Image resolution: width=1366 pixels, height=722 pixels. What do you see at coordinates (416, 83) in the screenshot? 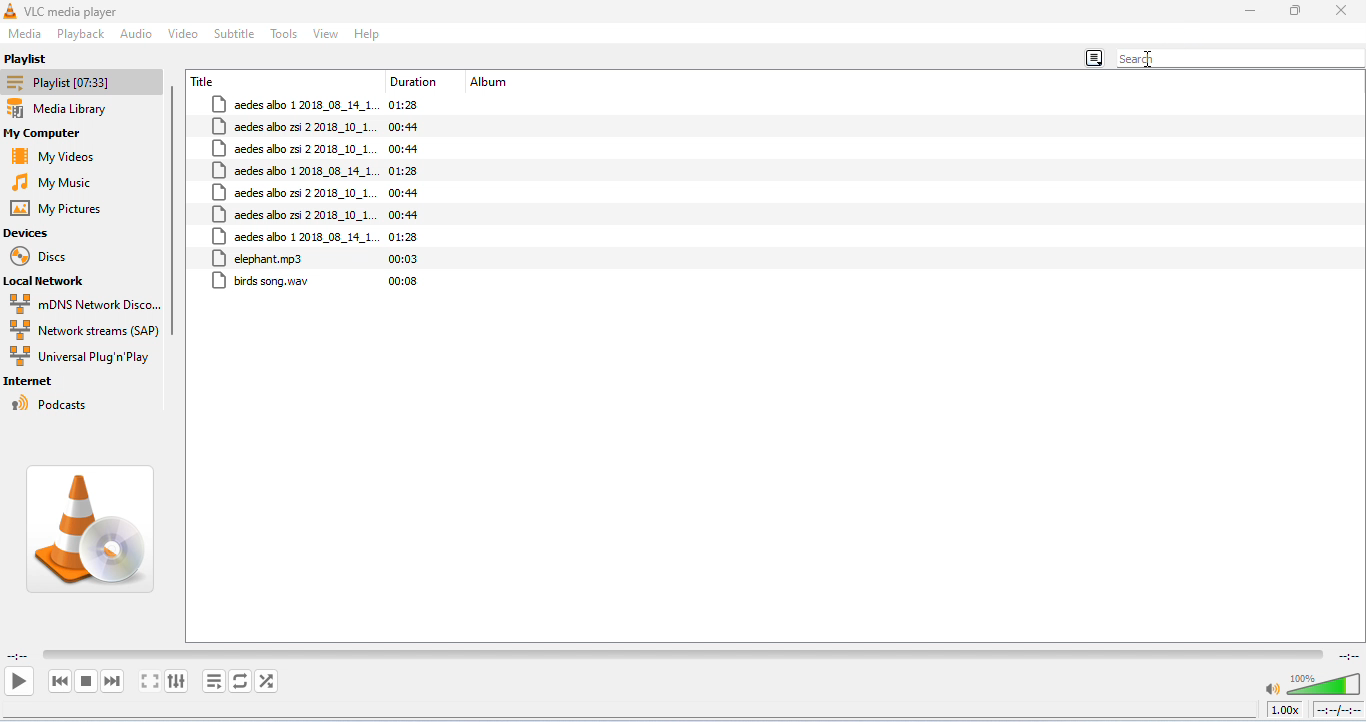
I see `` at bounding box center [416, 83].